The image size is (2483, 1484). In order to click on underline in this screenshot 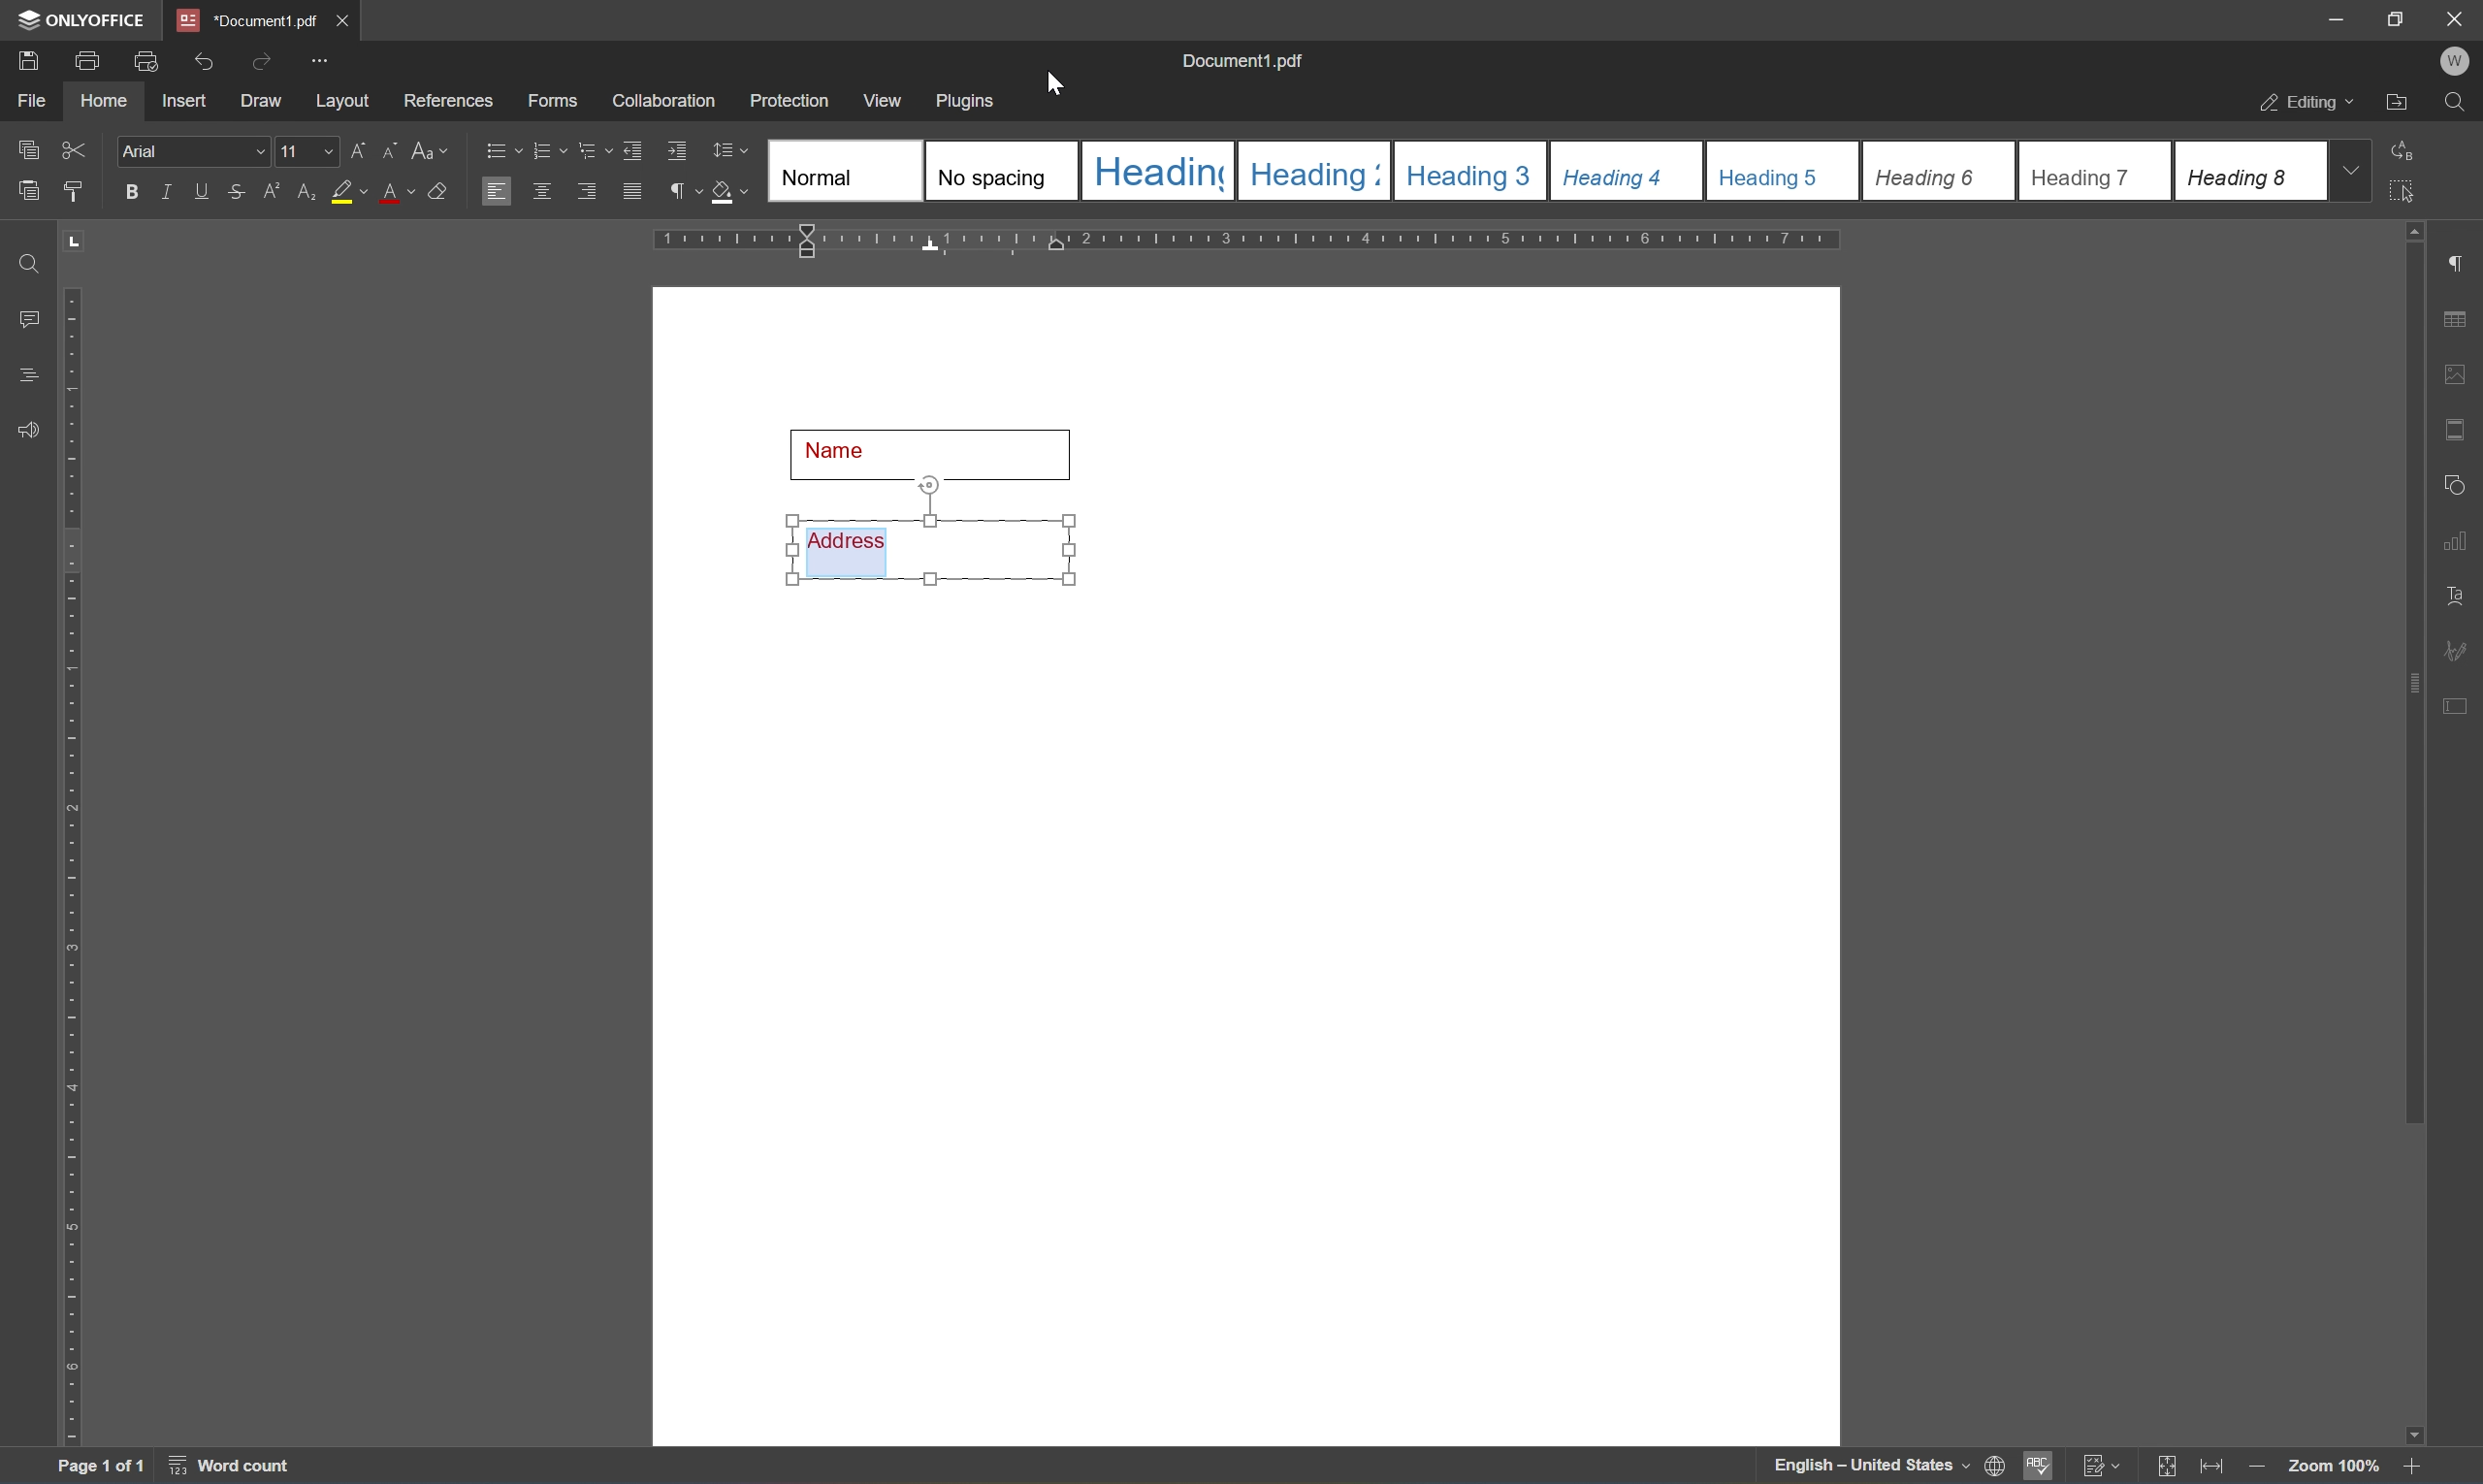, I will do `click(204, 192)`.